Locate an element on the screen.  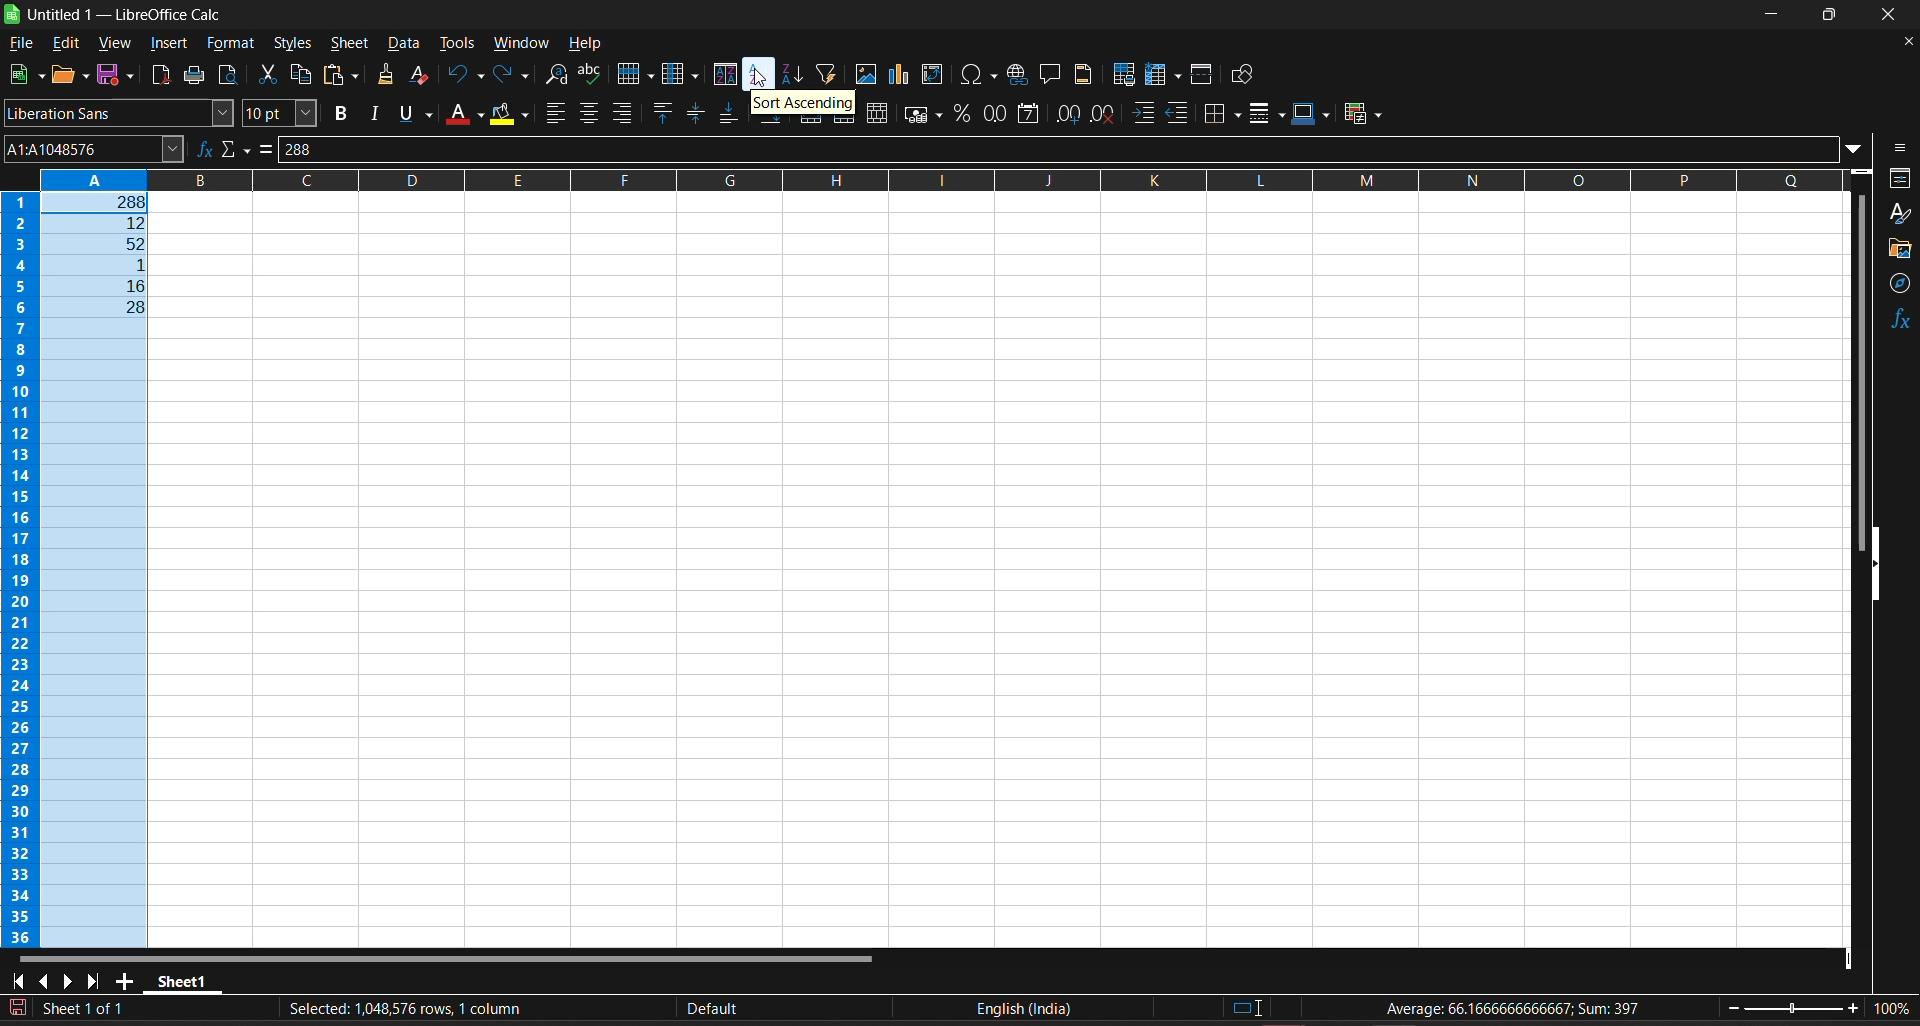
autofilter is located at coordinates (825, 72).